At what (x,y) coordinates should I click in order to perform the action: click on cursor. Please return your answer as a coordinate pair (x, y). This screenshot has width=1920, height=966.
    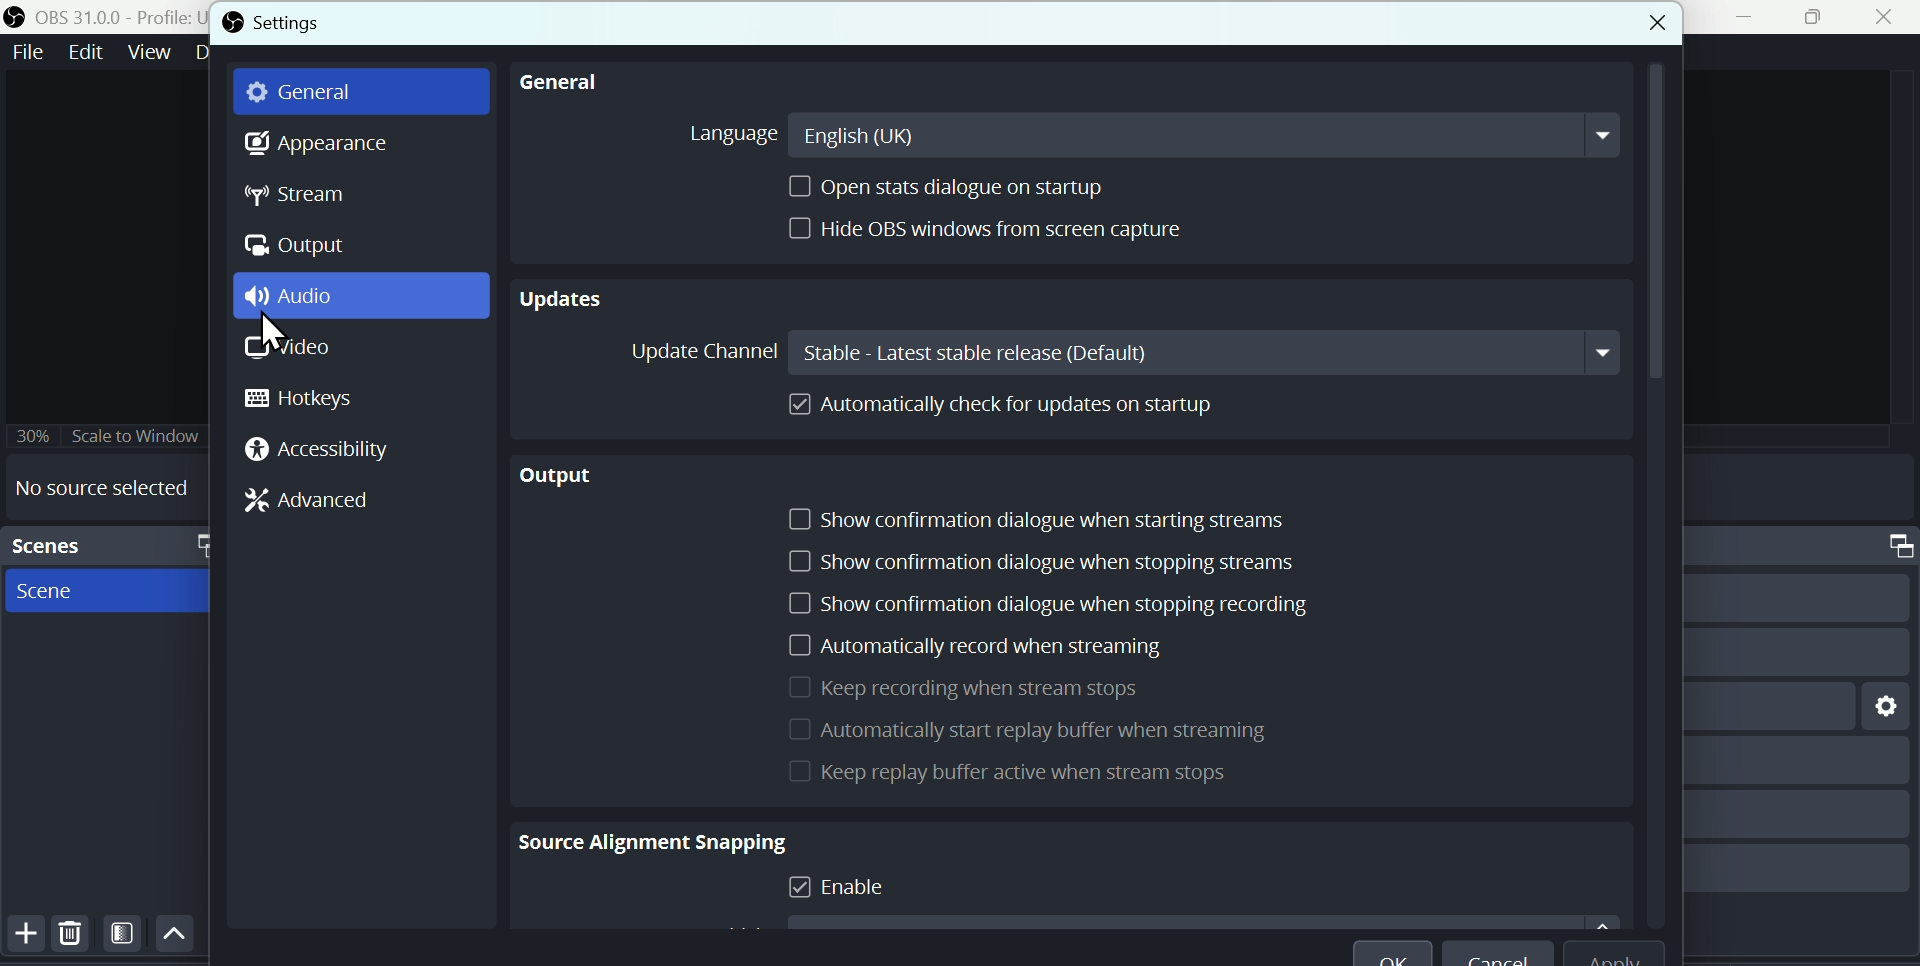
    Looking at the image, I should click on (281, 332).